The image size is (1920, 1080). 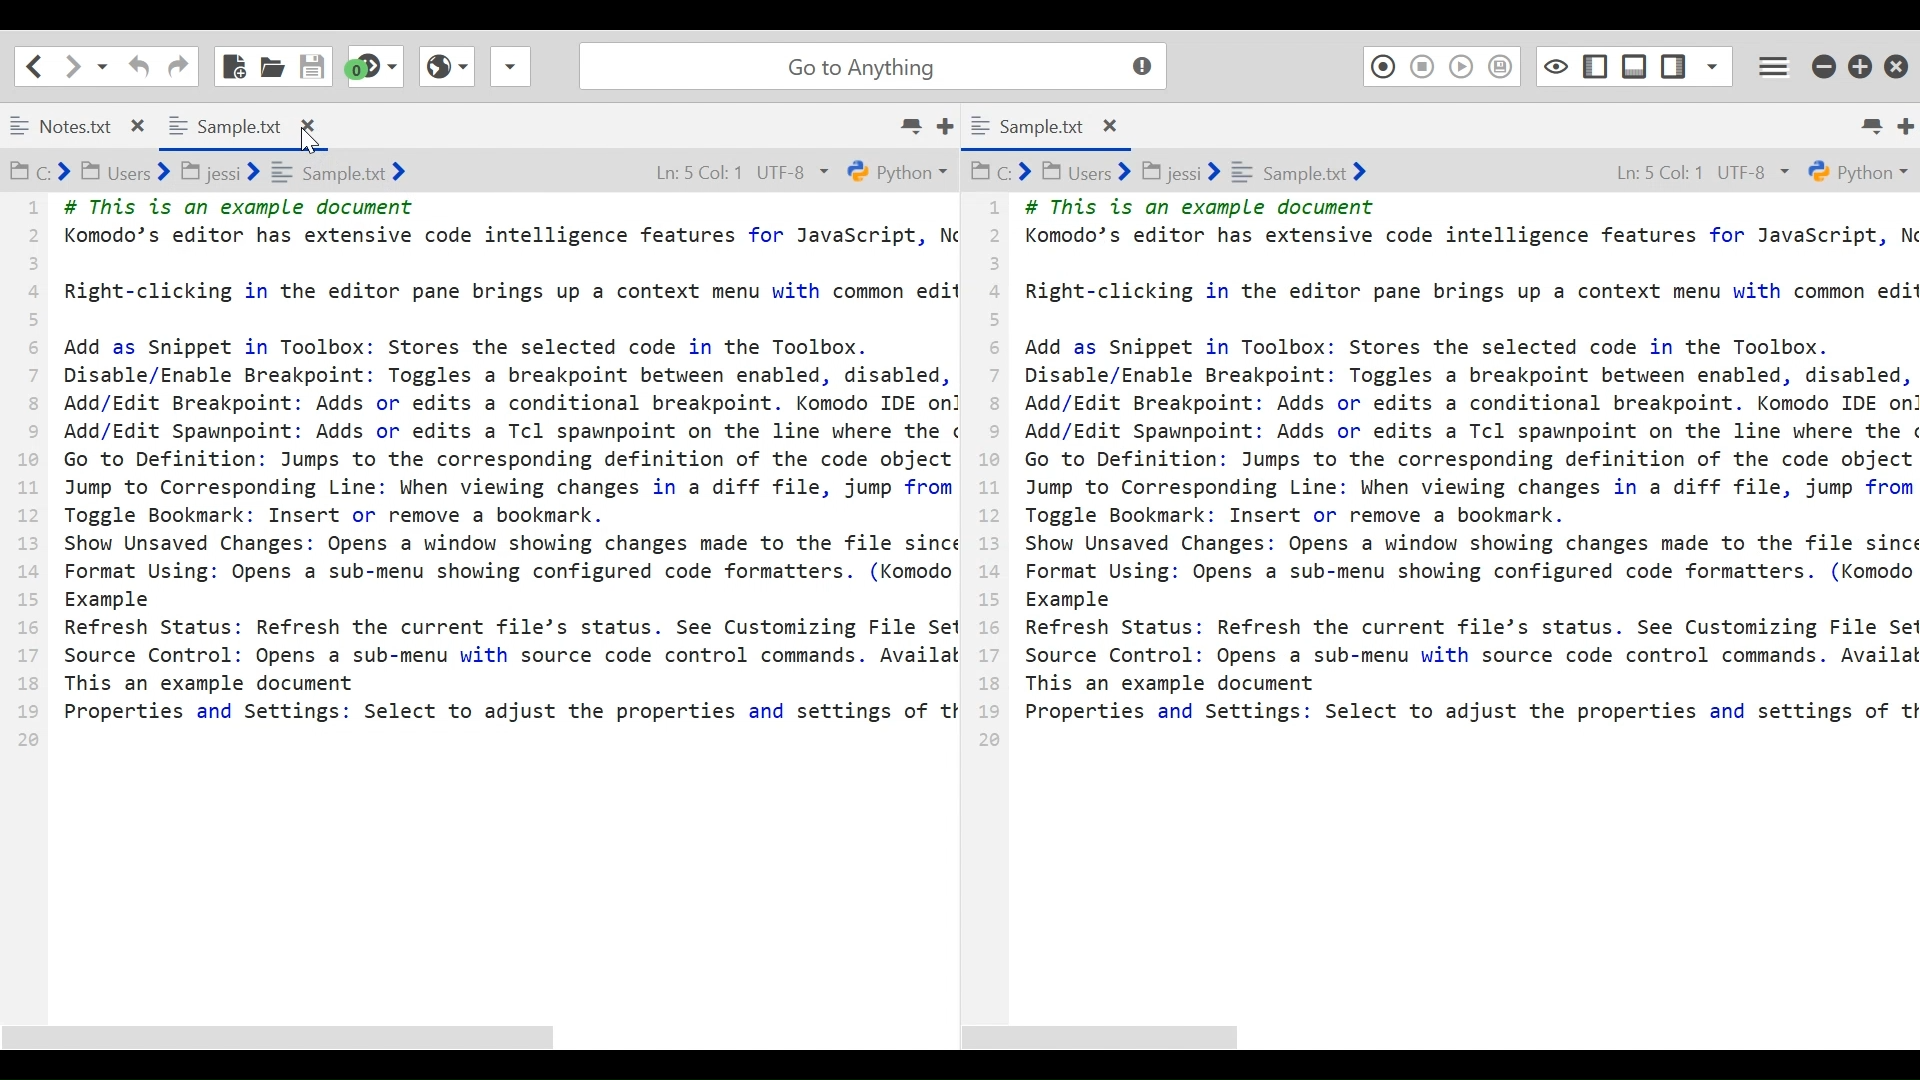 I want to click on Save Macro to Toolbox as Superscript, so click(x=1502, y=66).